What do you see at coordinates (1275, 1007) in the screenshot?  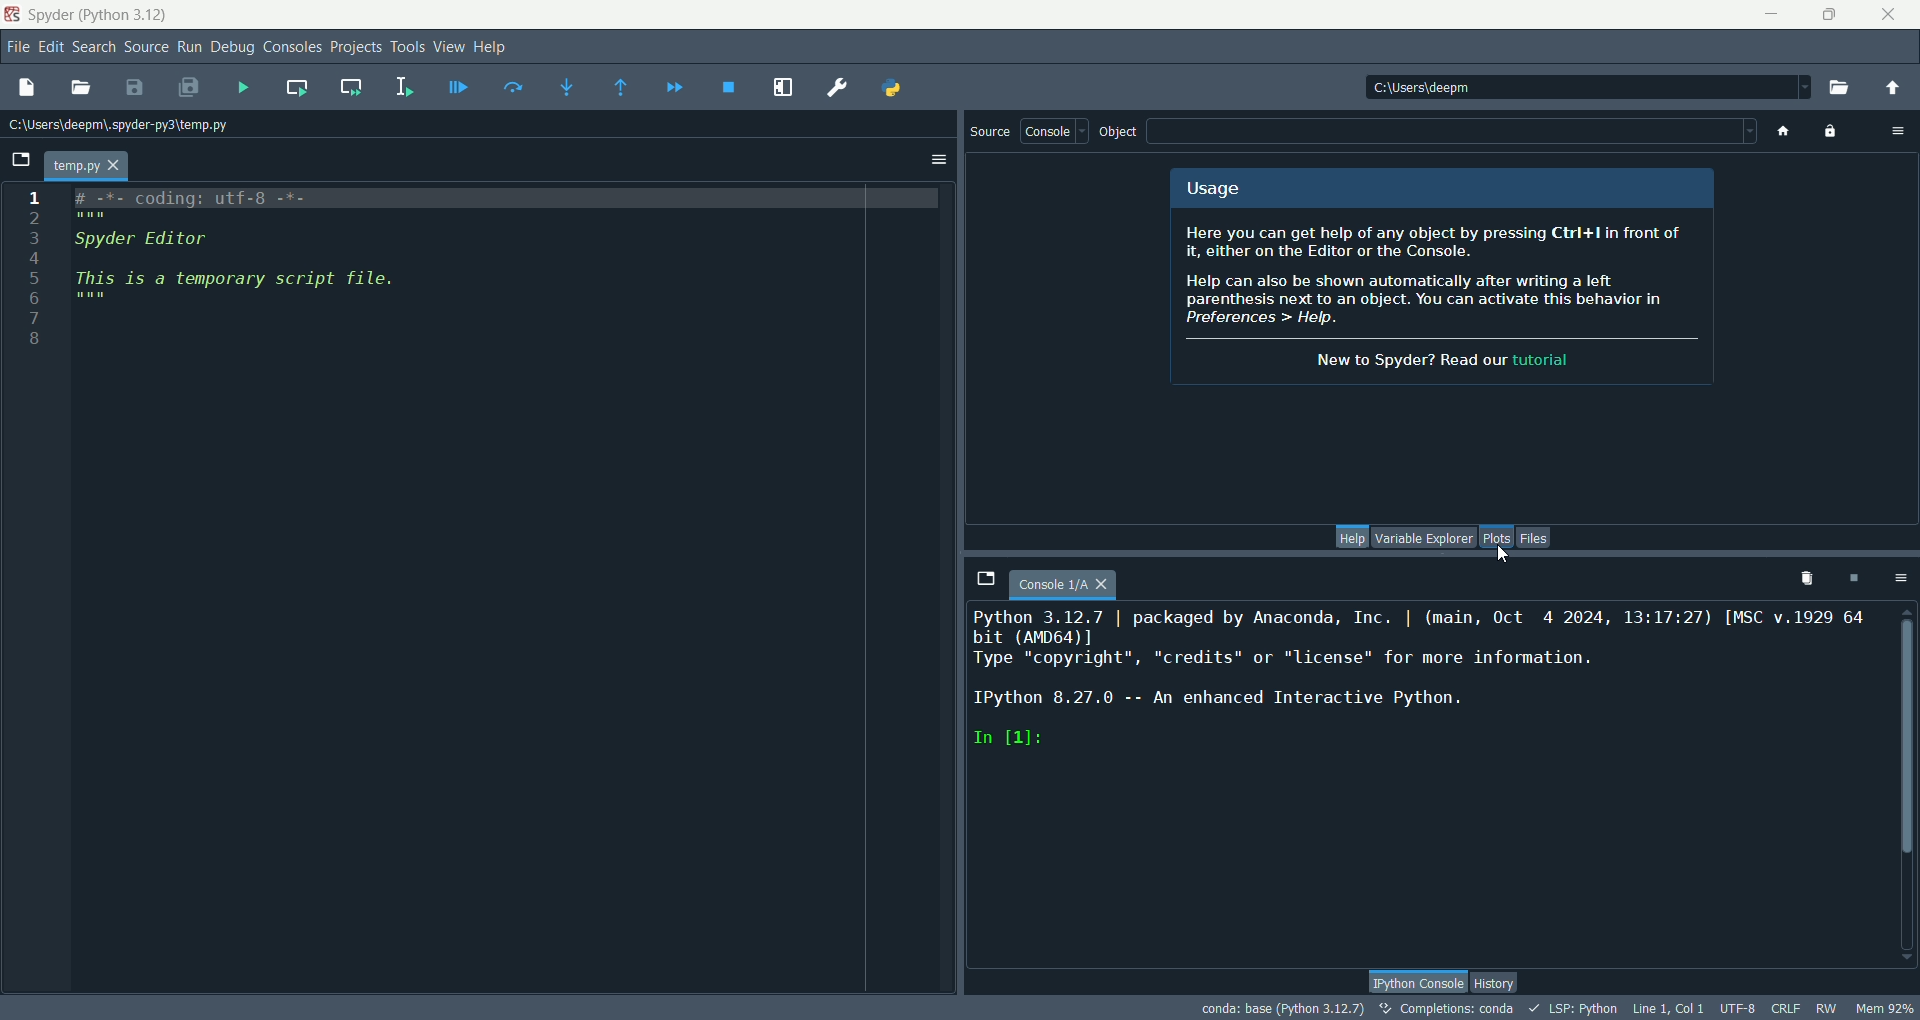 I see `conda:base` at bounding box center [1275, 1007].